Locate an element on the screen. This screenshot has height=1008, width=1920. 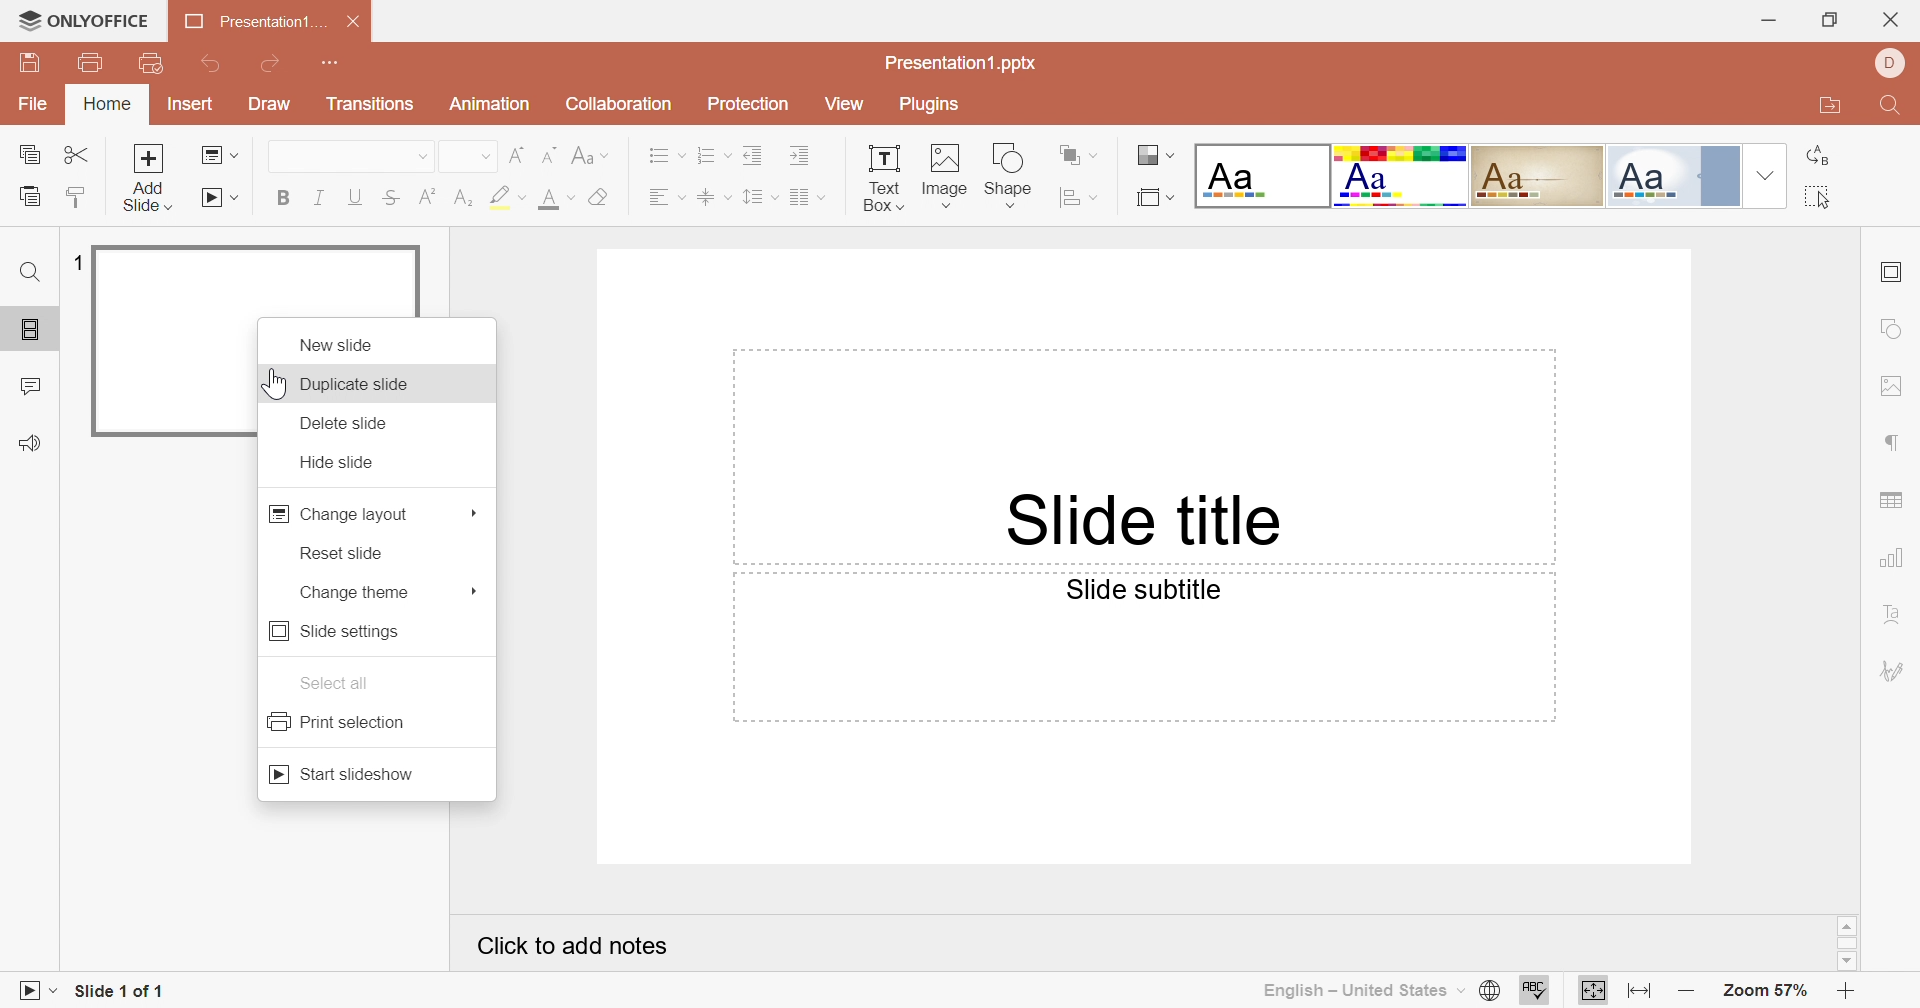
Clear is located at coordinates (602, 195).